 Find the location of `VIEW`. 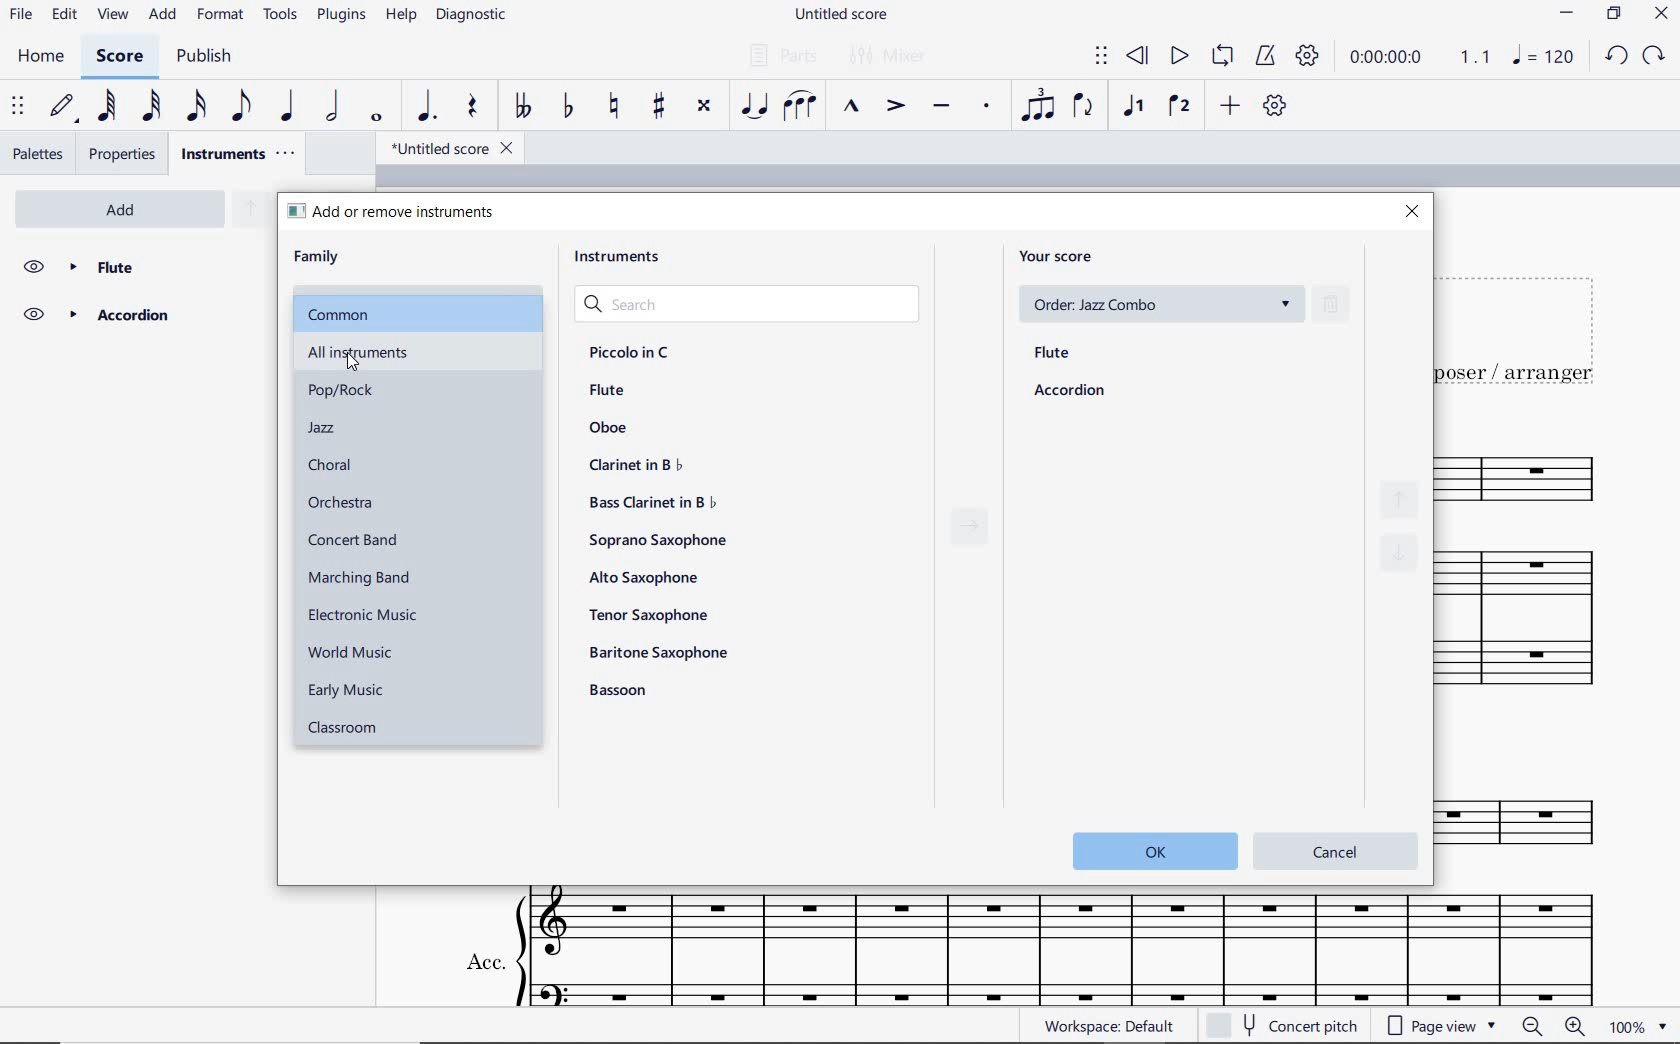

VIEW is located at coordinates (114, 14).